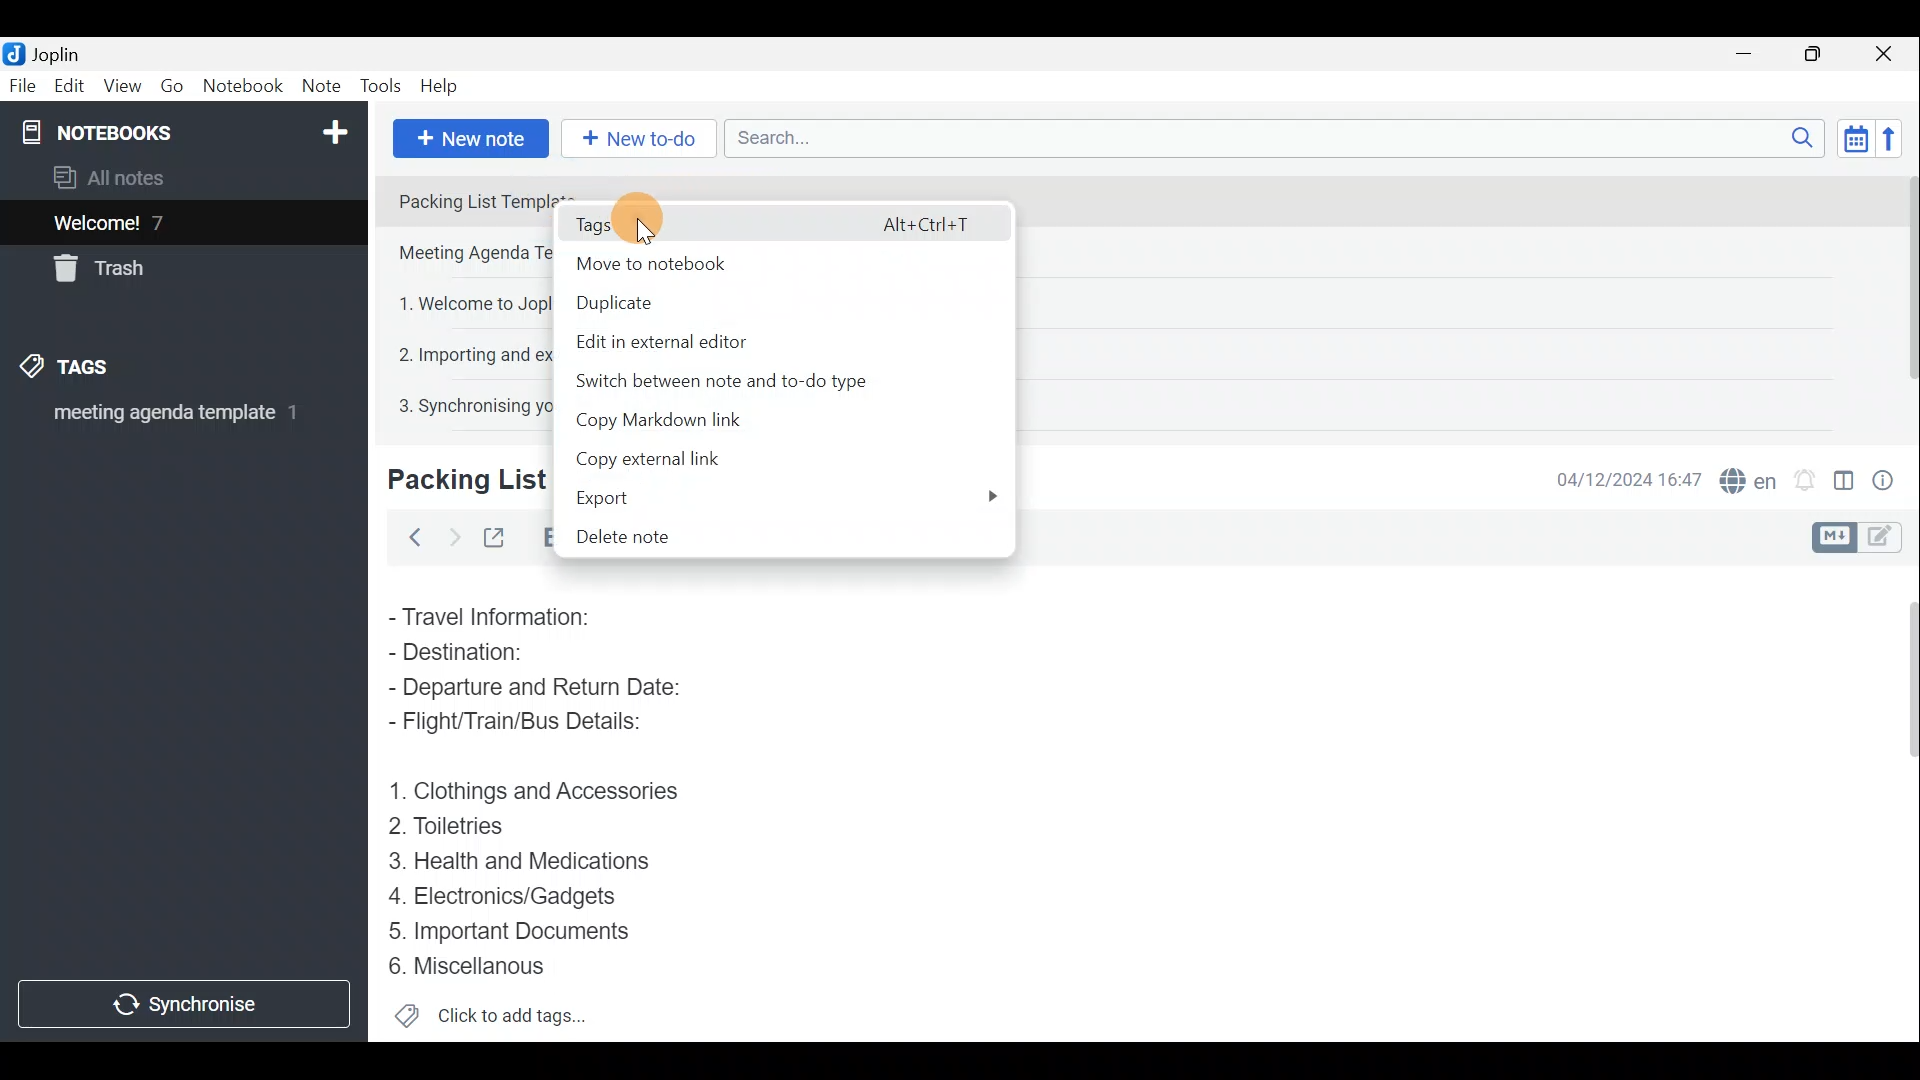 The image size is (1920, 1080). I want to click on Toggle sort order field, so click(1849, 138).